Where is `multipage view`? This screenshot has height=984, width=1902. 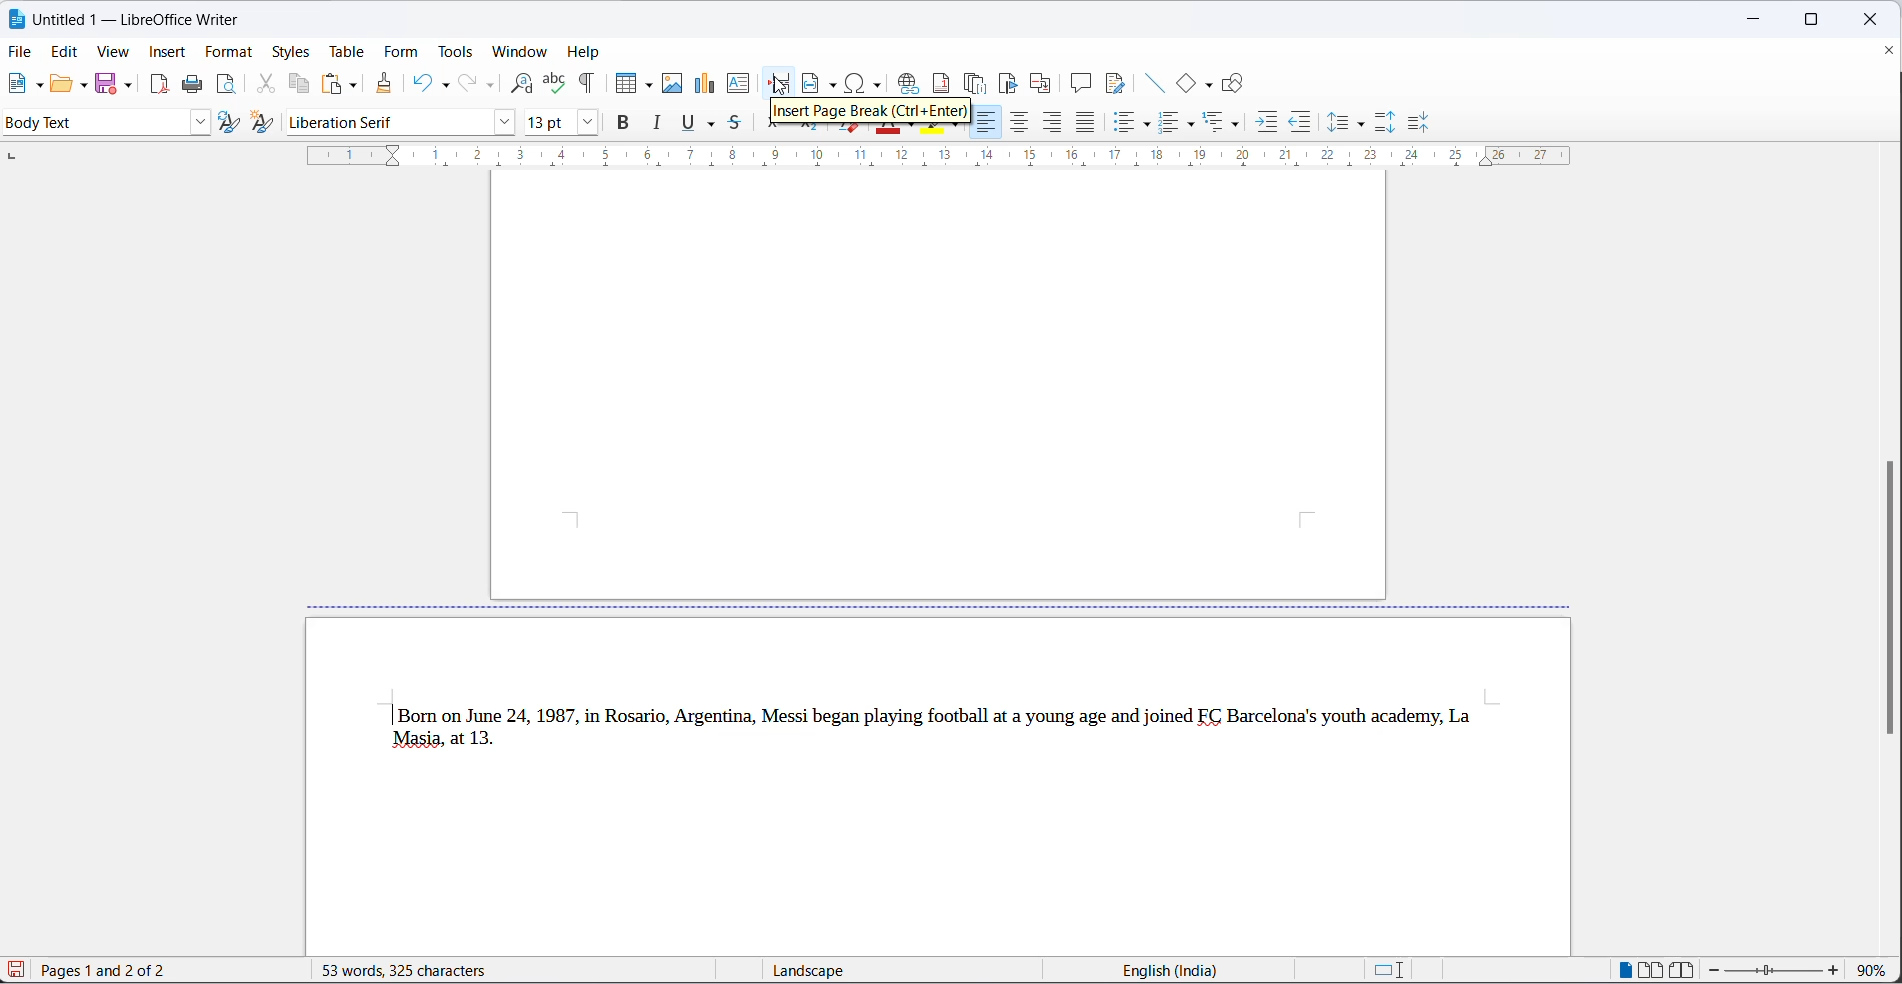 multipage view is located at coordinates (1651, 969).